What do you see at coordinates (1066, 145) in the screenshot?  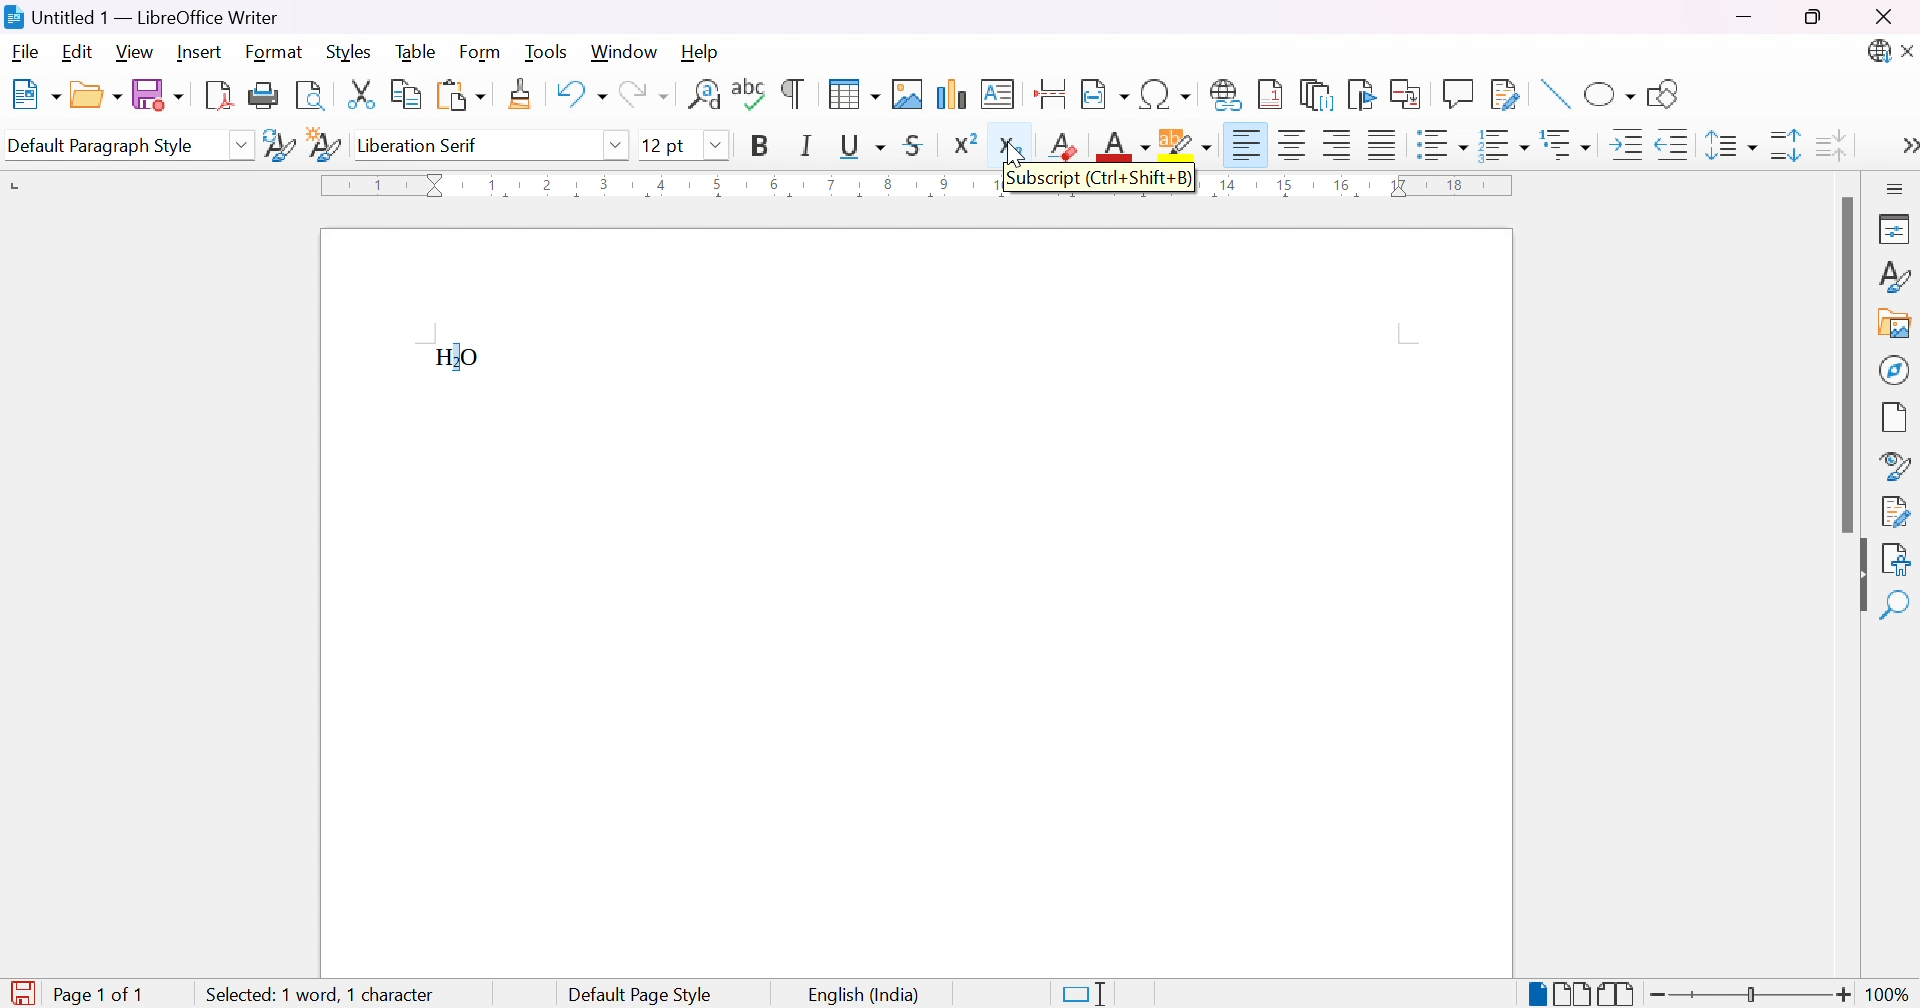 I see `Clear direct formatting` at bounding box center [1066, 145].